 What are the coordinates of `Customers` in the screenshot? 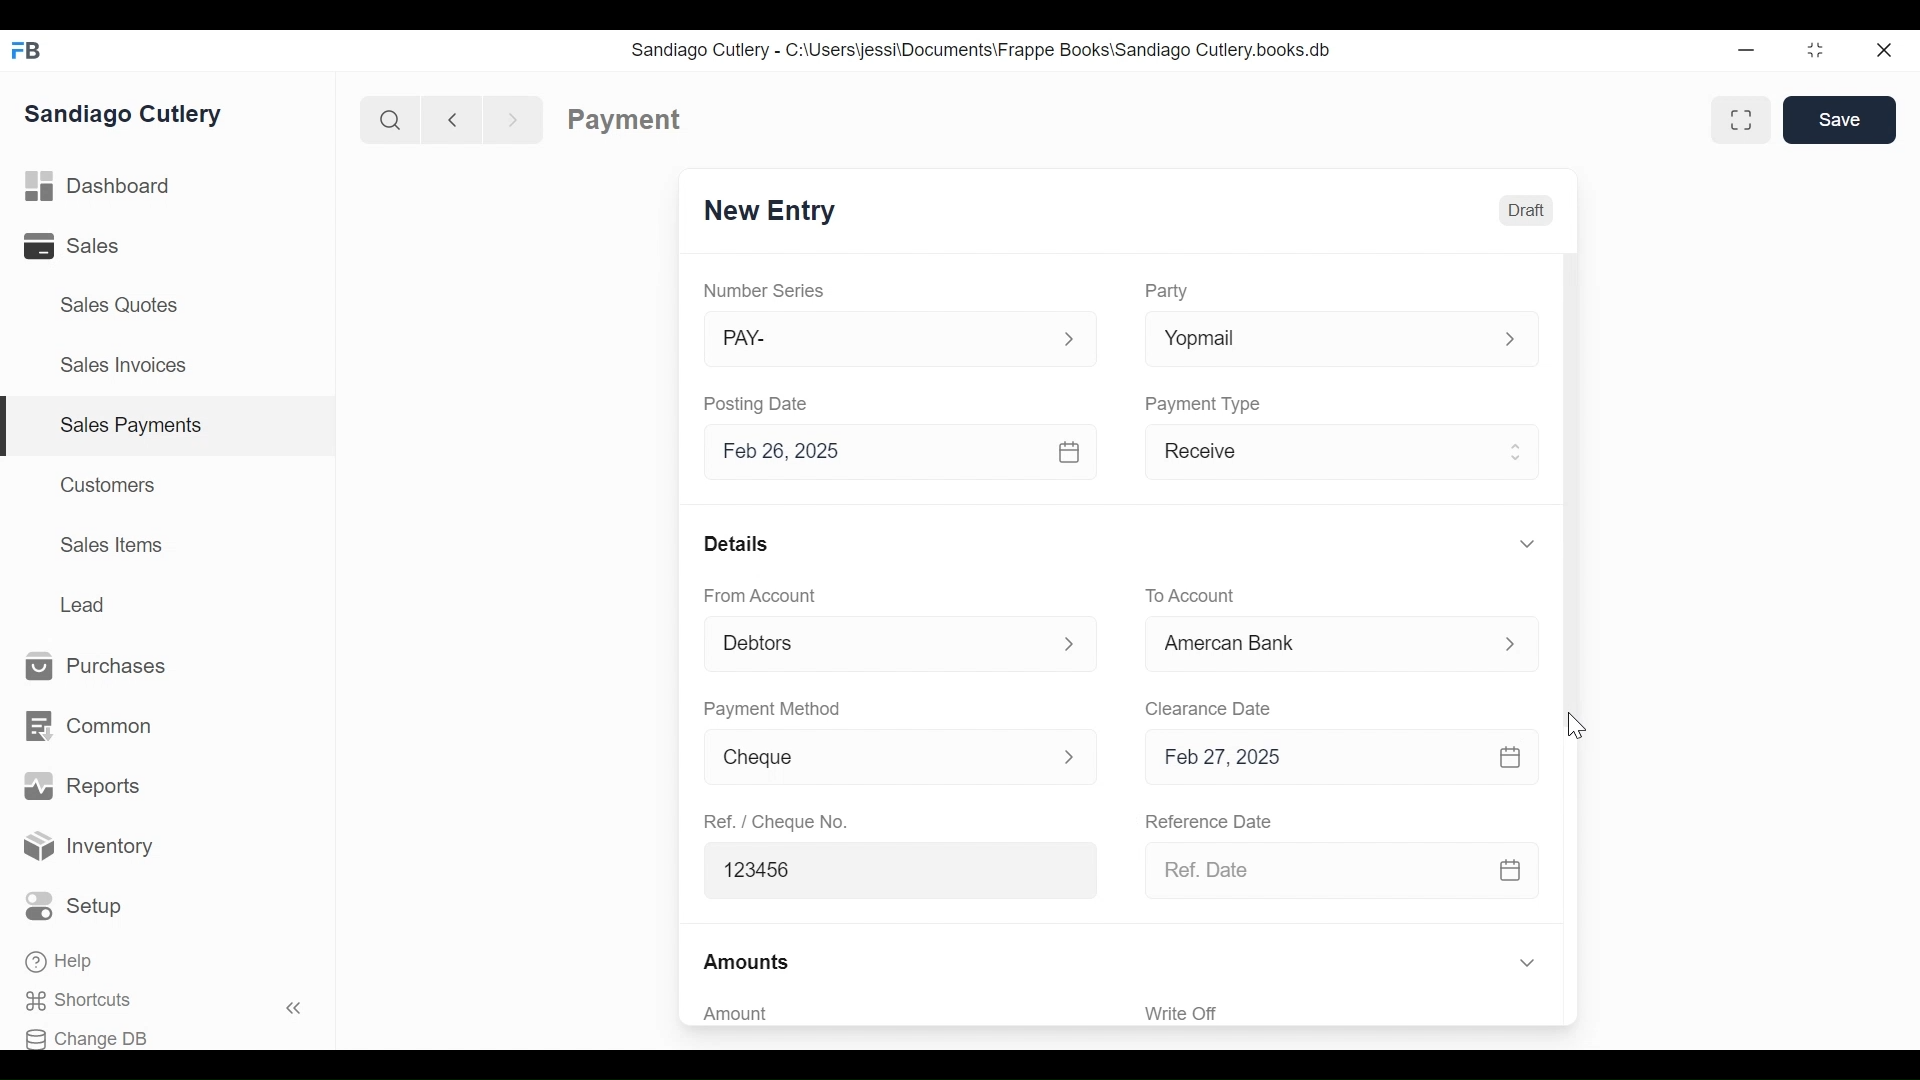 It's located at (110, 484).